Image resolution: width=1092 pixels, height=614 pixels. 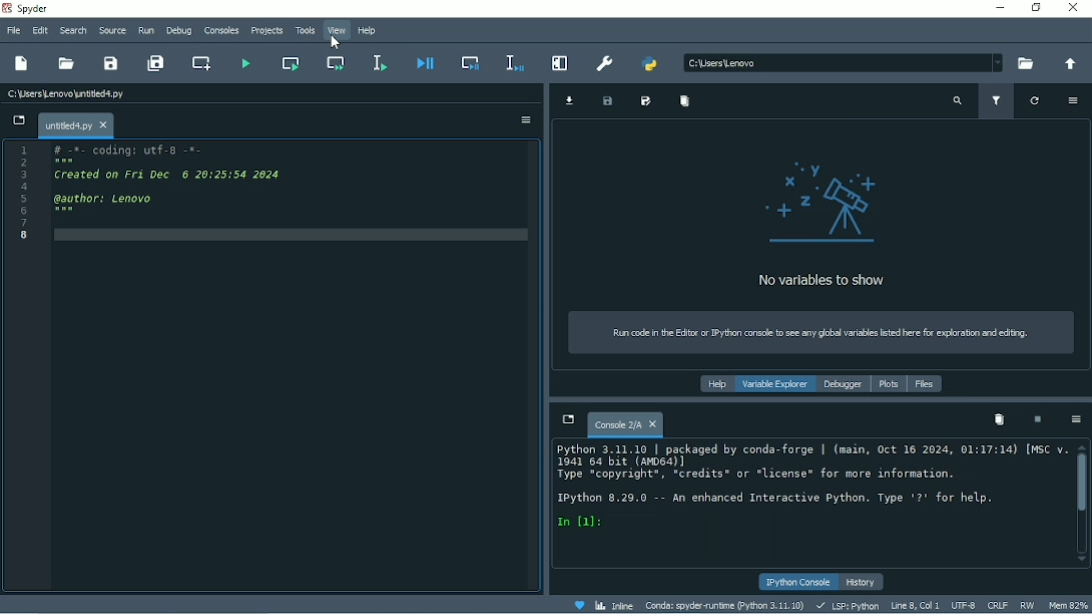 I want to click on Run current cell, so click(x=290, y=64).